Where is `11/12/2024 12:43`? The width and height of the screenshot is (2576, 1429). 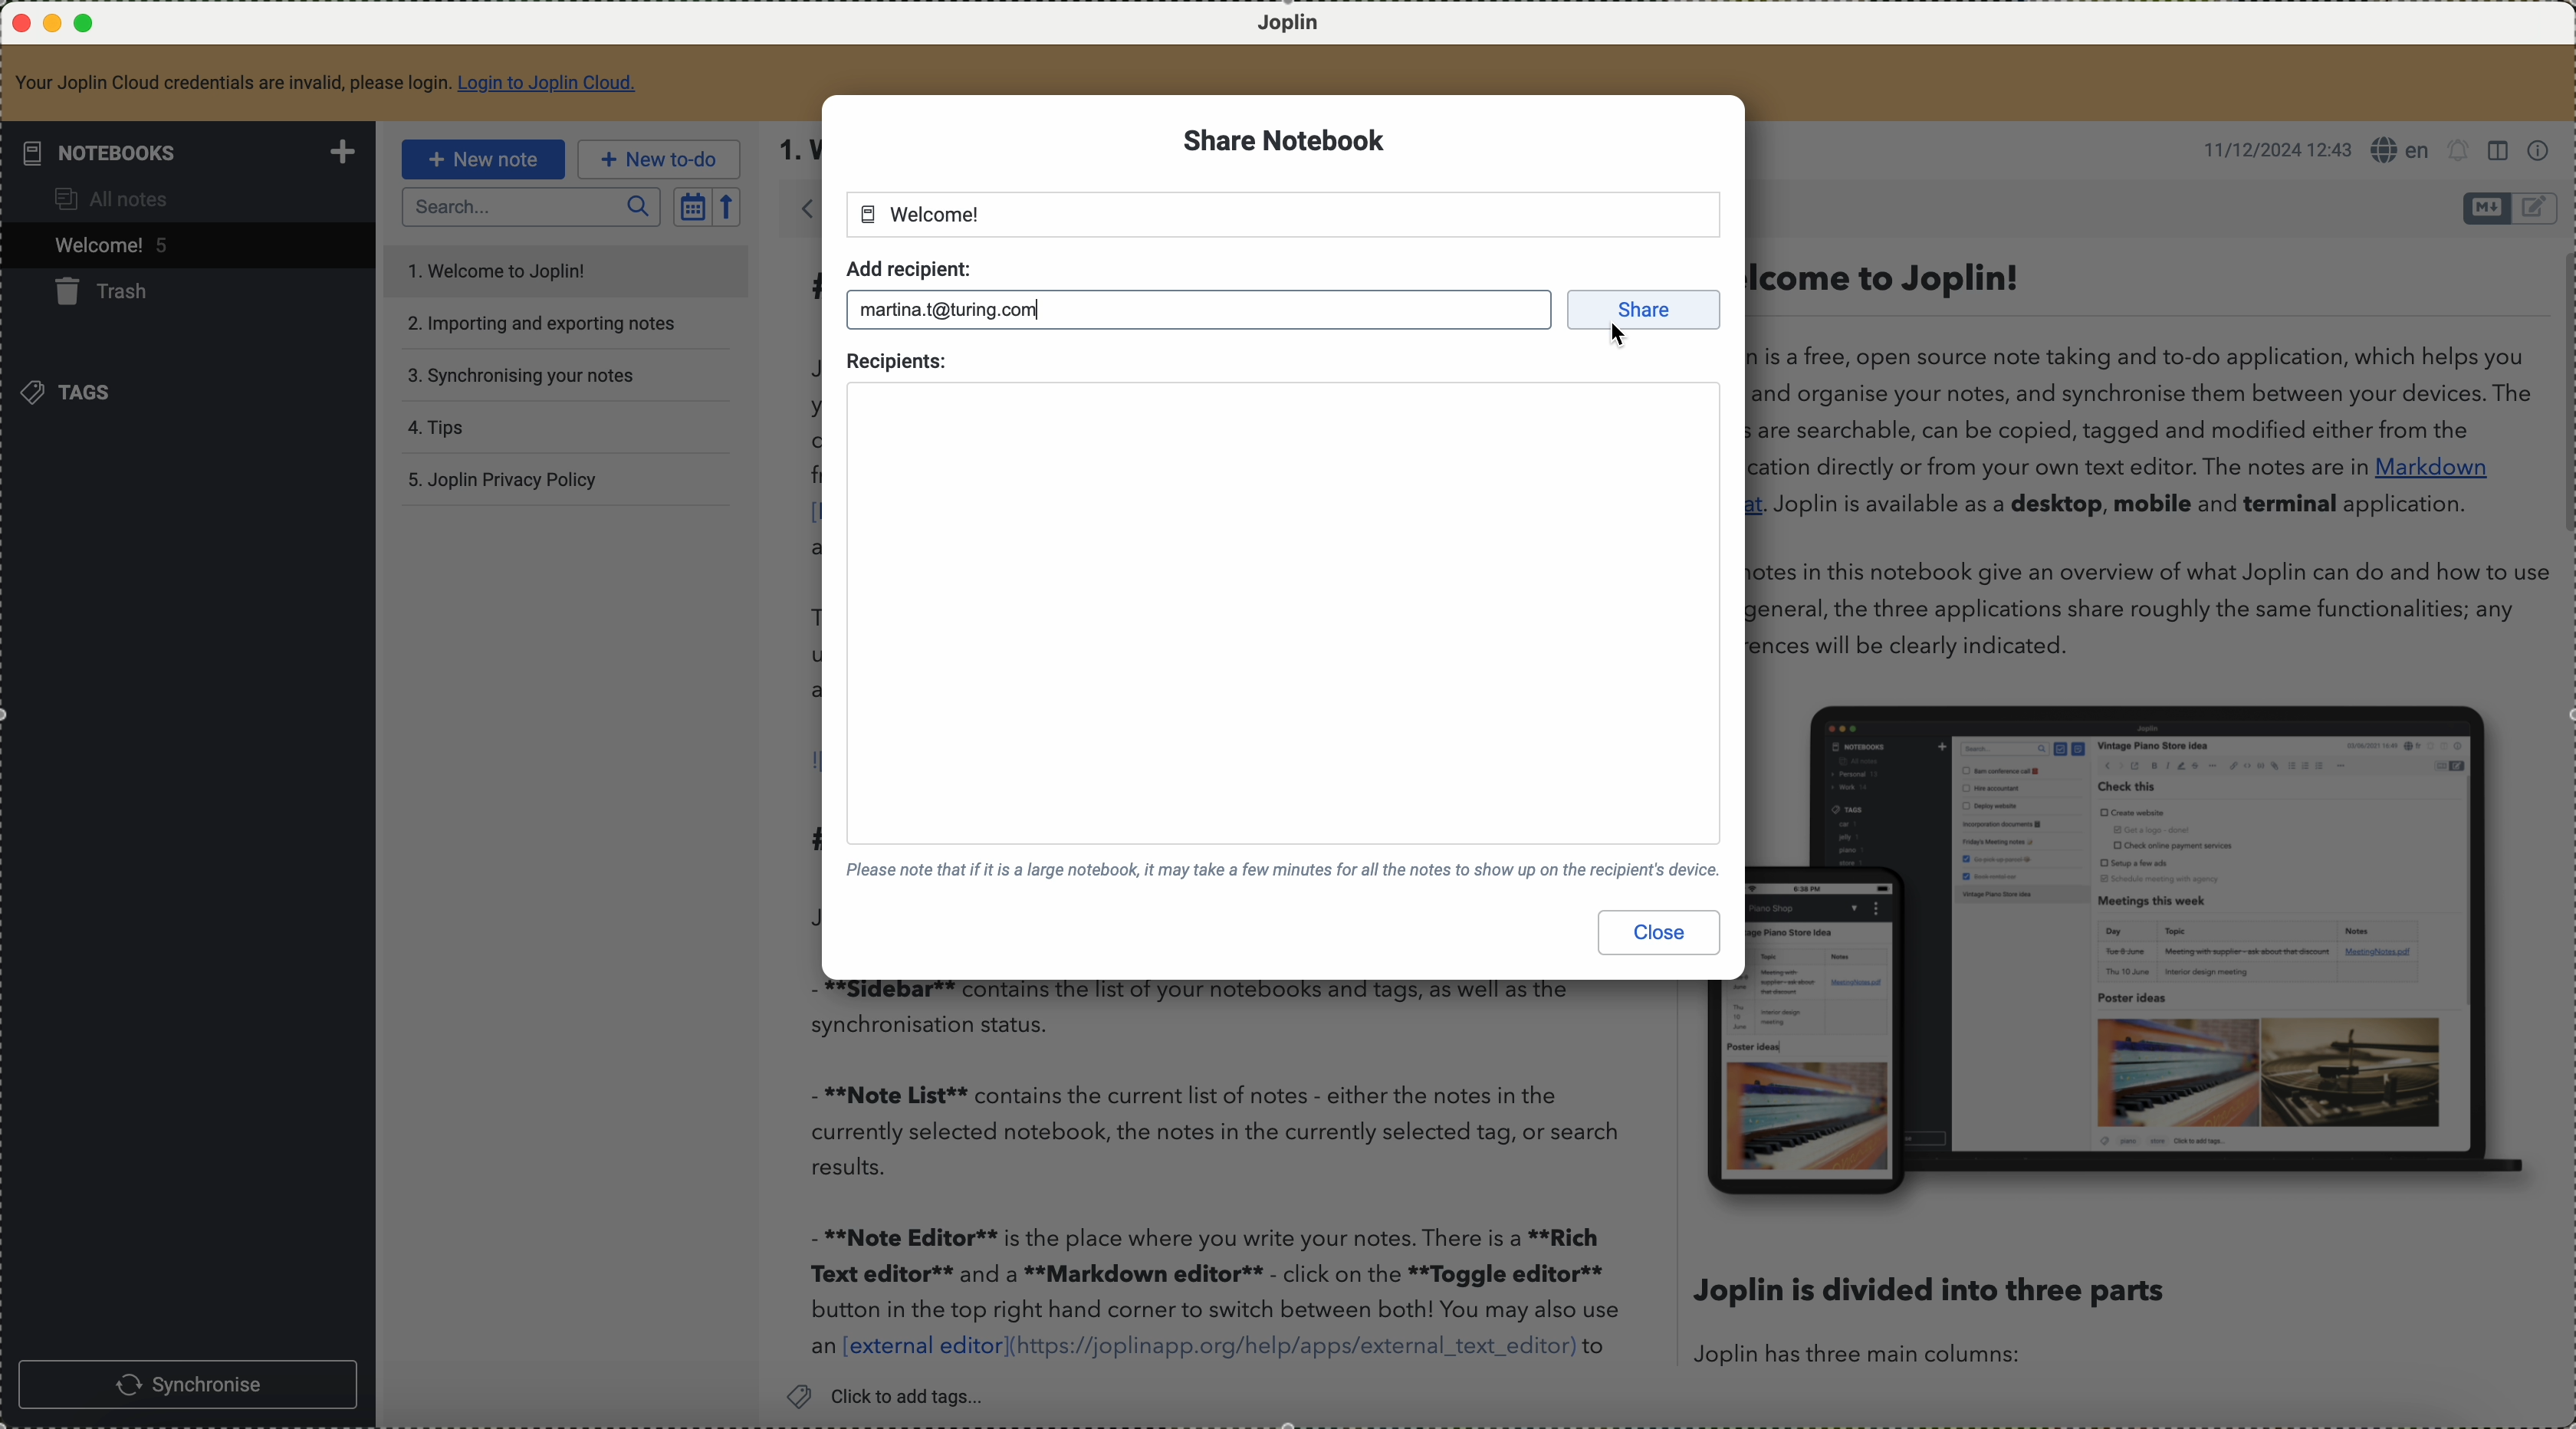 11/12/2024 12:43 is located at coordinates (2270, 150).